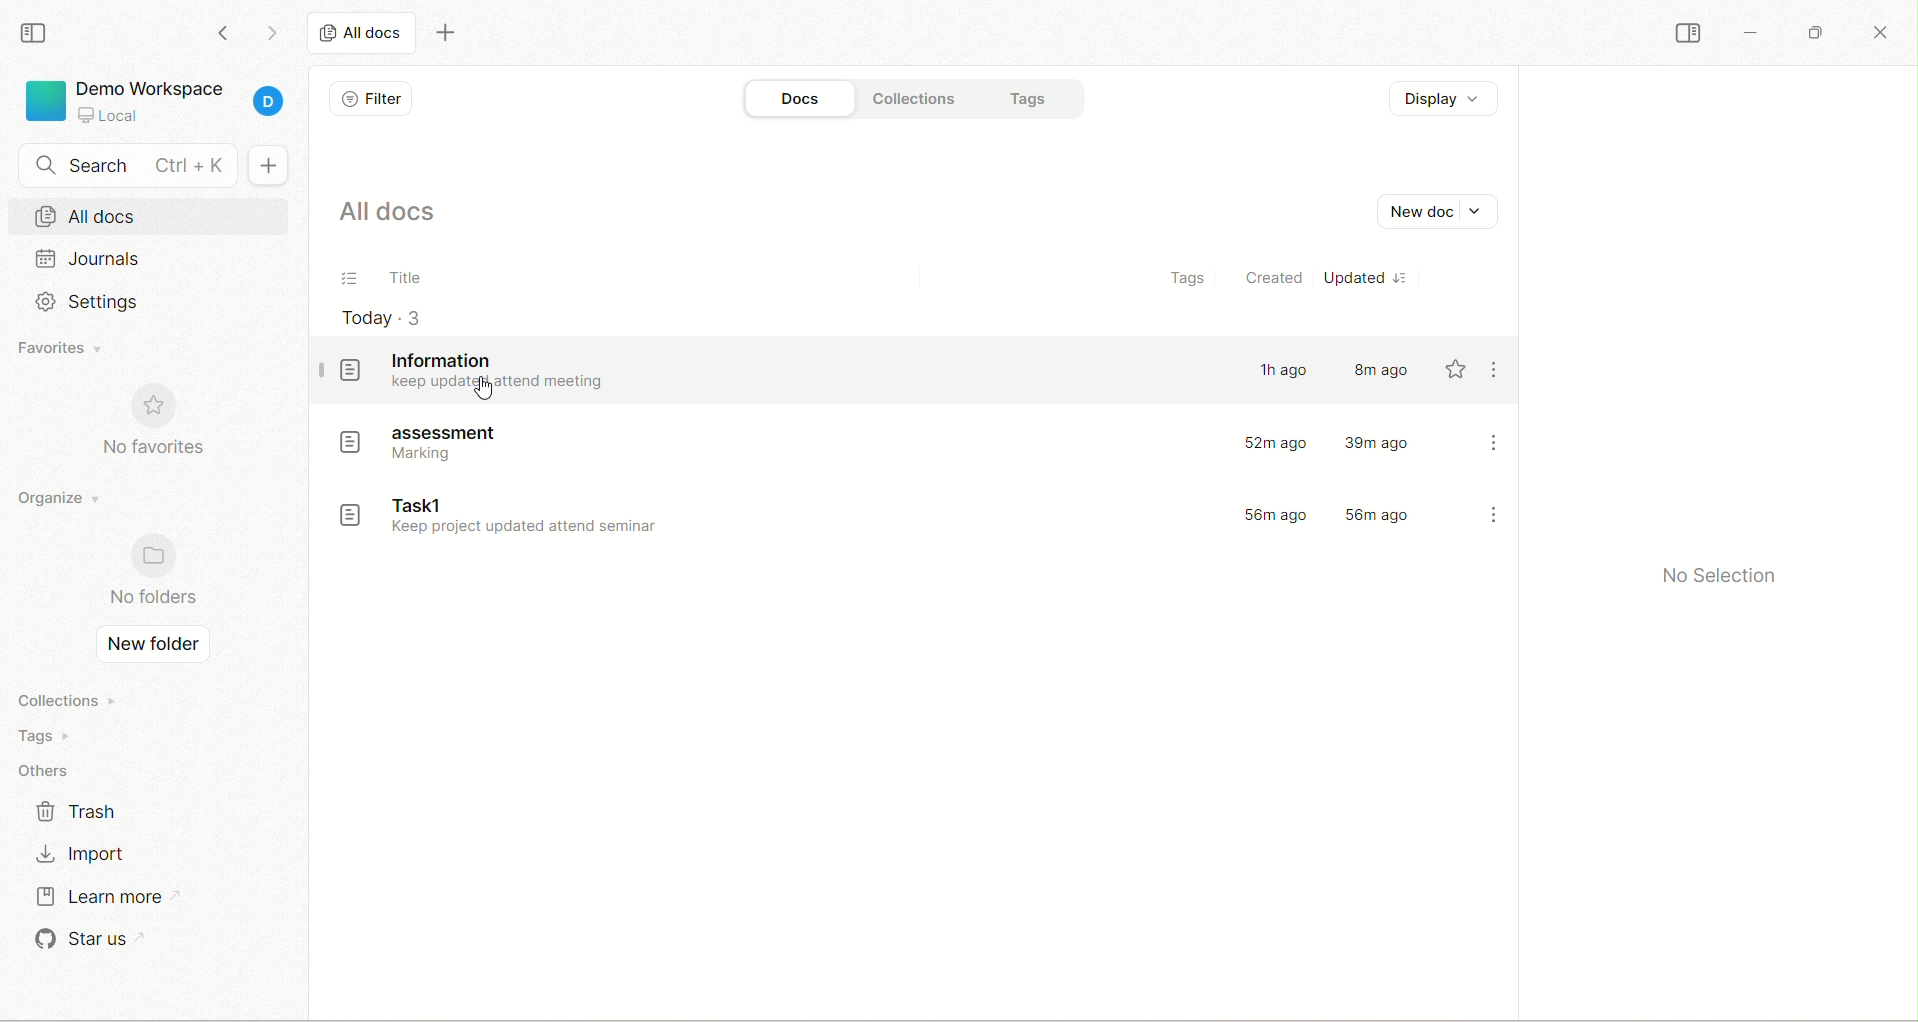 This screenshot has height=1022, width=1918. What do you see at coordinates (1274, 277) in the screenshot?
I see `created` at bounding box center [1274, 277].